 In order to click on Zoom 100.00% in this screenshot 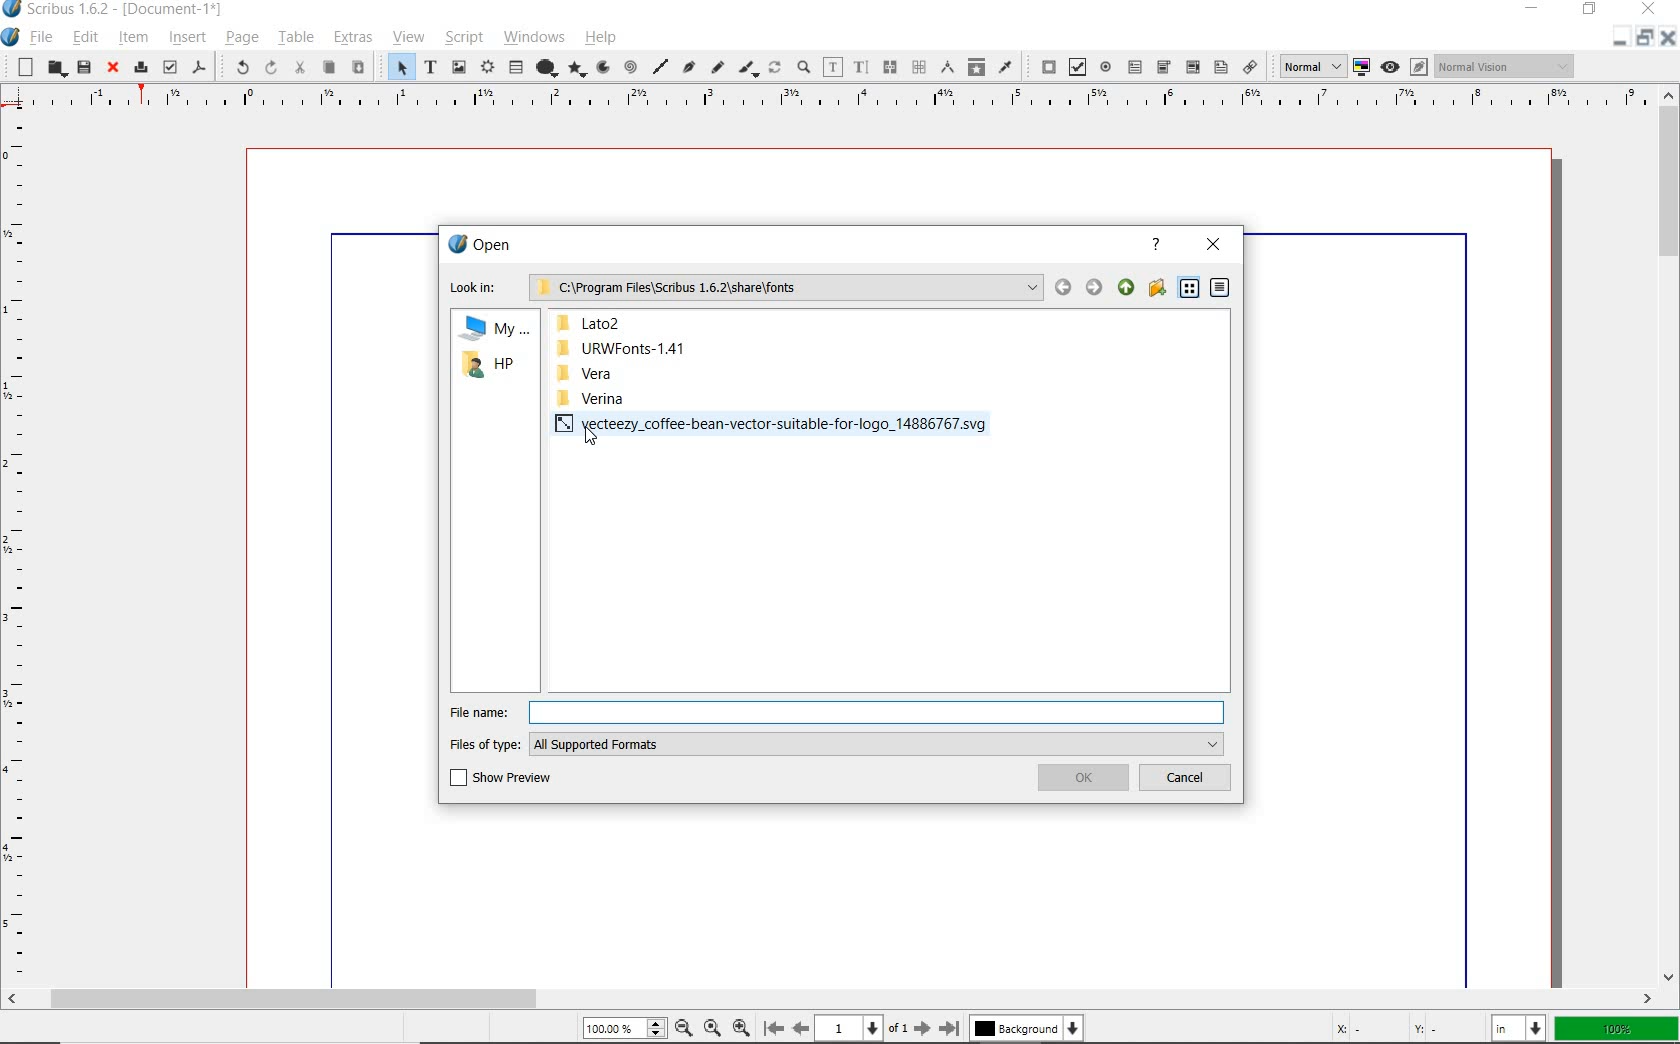, I will do `click(624, 1027)`.